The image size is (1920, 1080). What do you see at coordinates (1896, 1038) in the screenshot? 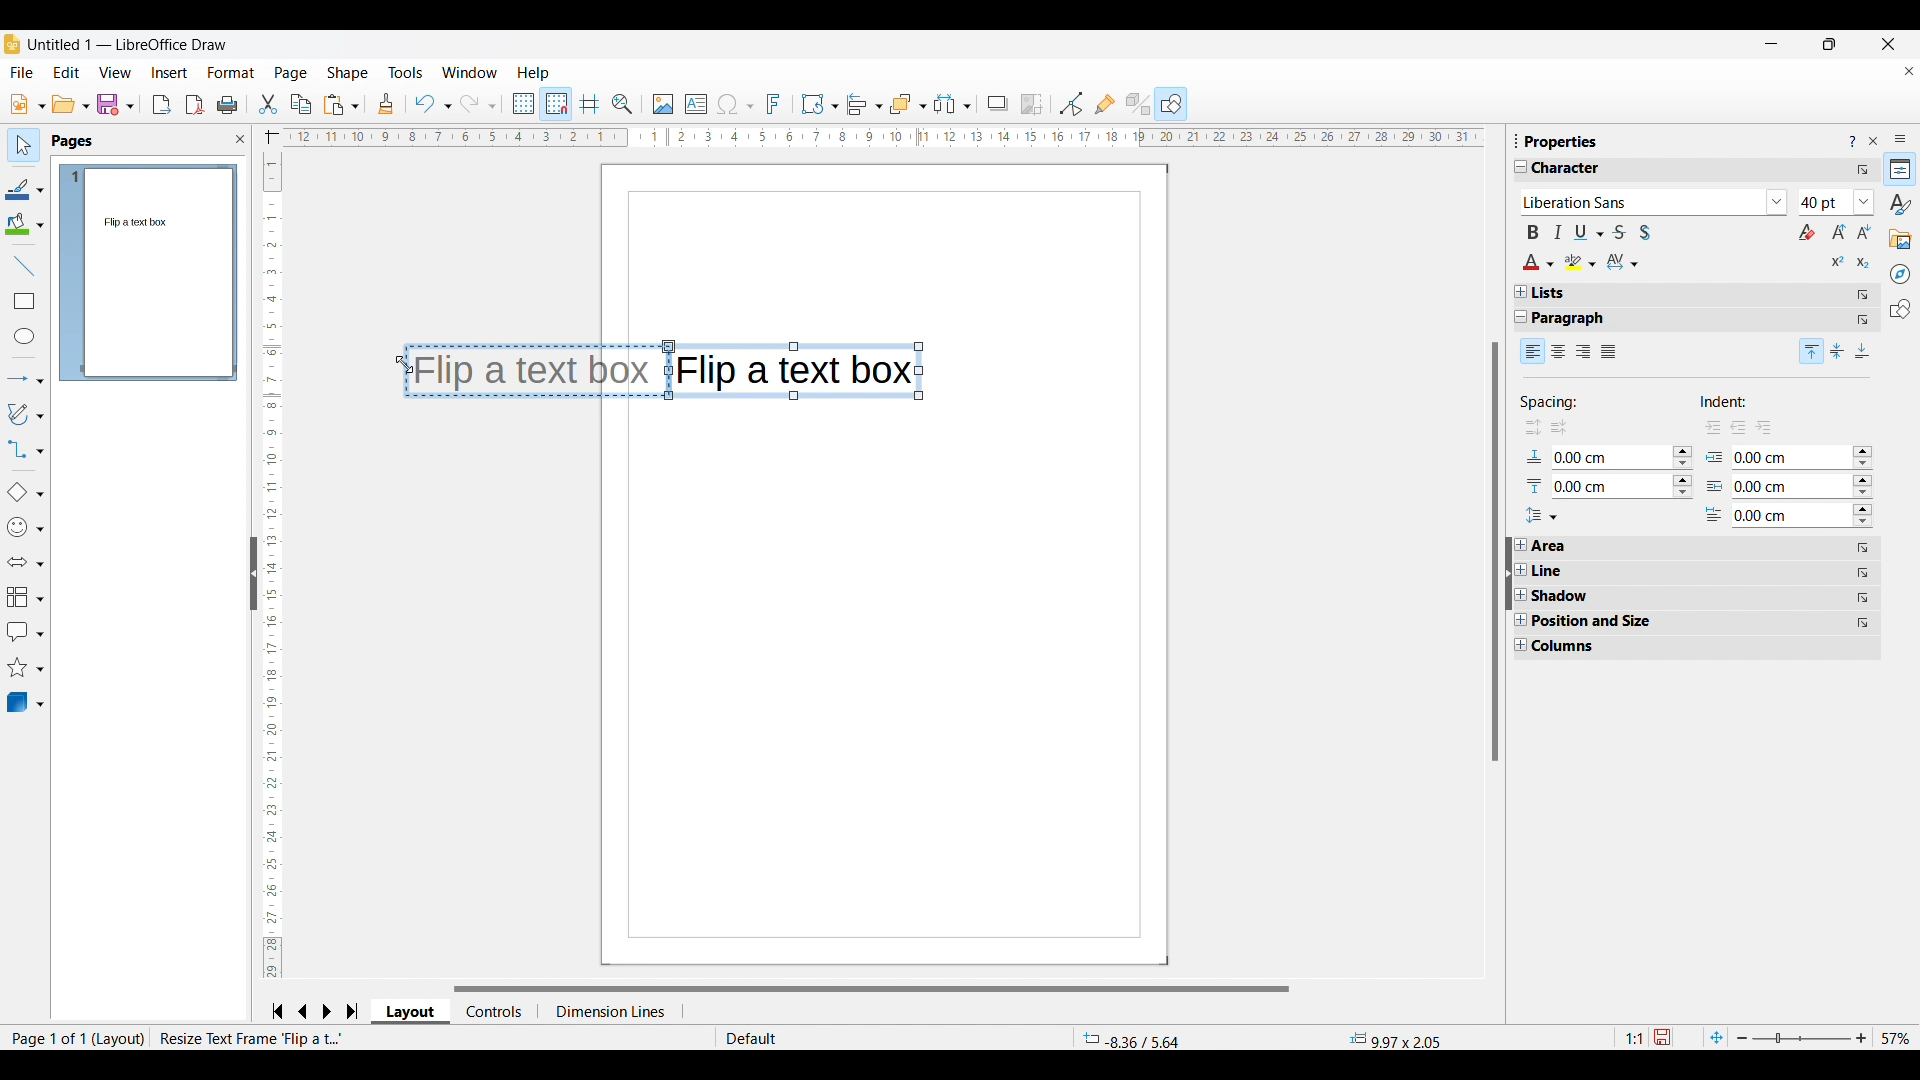
I see `Current zoom factor` at bounding box center [1896, 1038].